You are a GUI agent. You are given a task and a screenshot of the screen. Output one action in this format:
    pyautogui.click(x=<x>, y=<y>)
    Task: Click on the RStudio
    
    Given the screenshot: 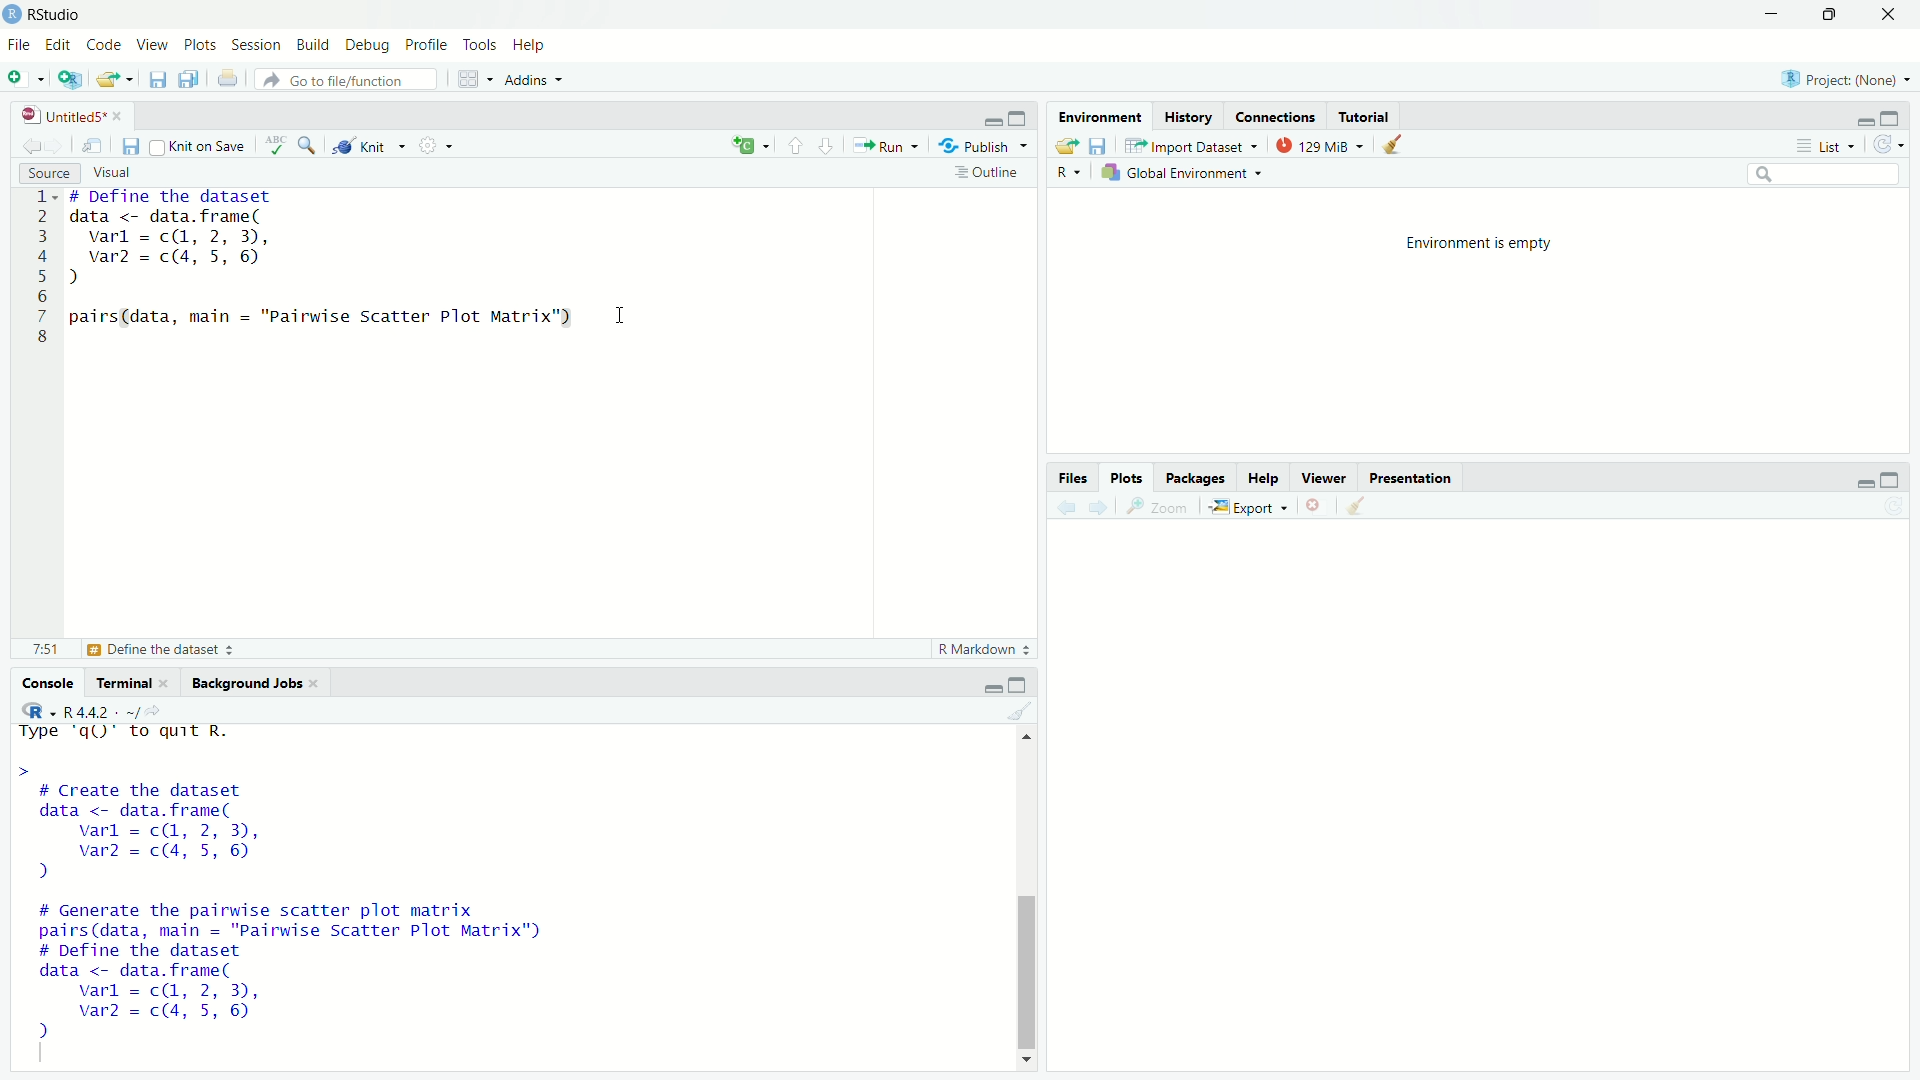 What is the action you would take?
    pyautogui.click(x=50, y=15)
    